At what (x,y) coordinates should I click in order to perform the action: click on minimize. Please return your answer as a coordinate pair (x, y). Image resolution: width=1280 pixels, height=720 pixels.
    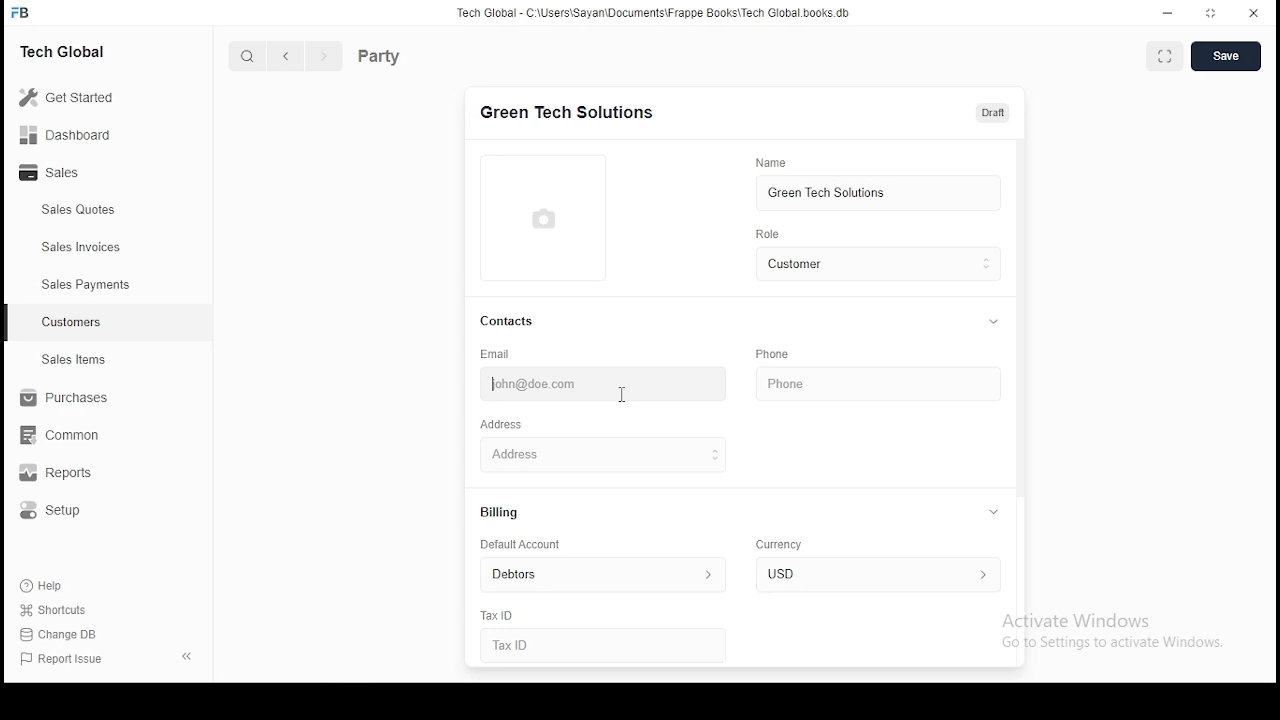
    Looking at the image, I should click on (1169, 13).